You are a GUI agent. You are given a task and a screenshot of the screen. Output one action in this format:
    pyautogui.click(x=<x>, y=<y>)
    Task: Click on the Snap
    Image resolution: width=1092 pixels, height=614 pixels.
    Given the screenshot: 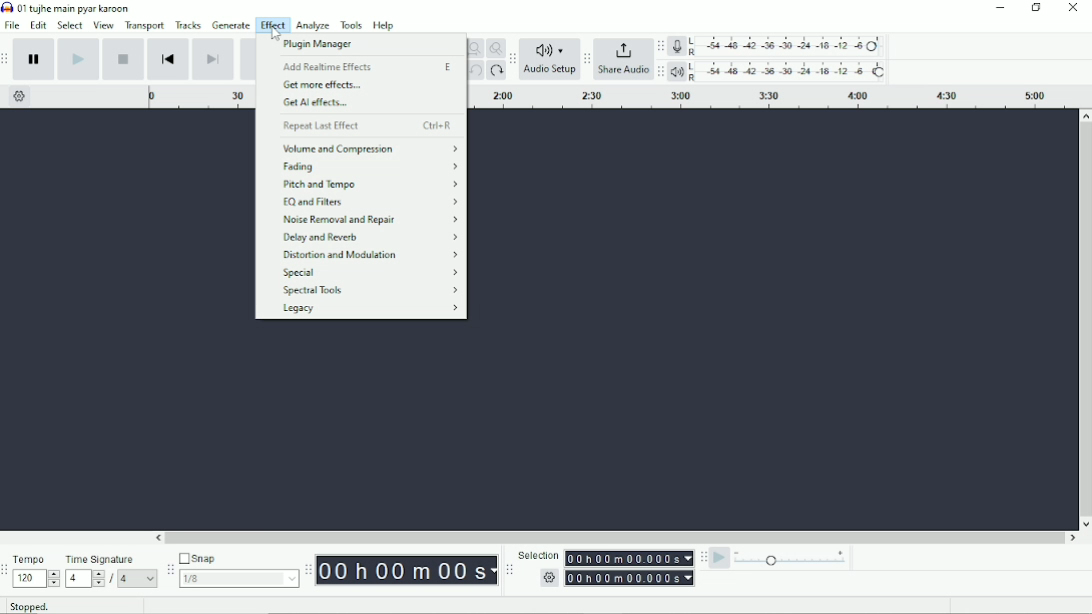 What is the action you would take?
    pyautogui.click(x=238, y=570)
    